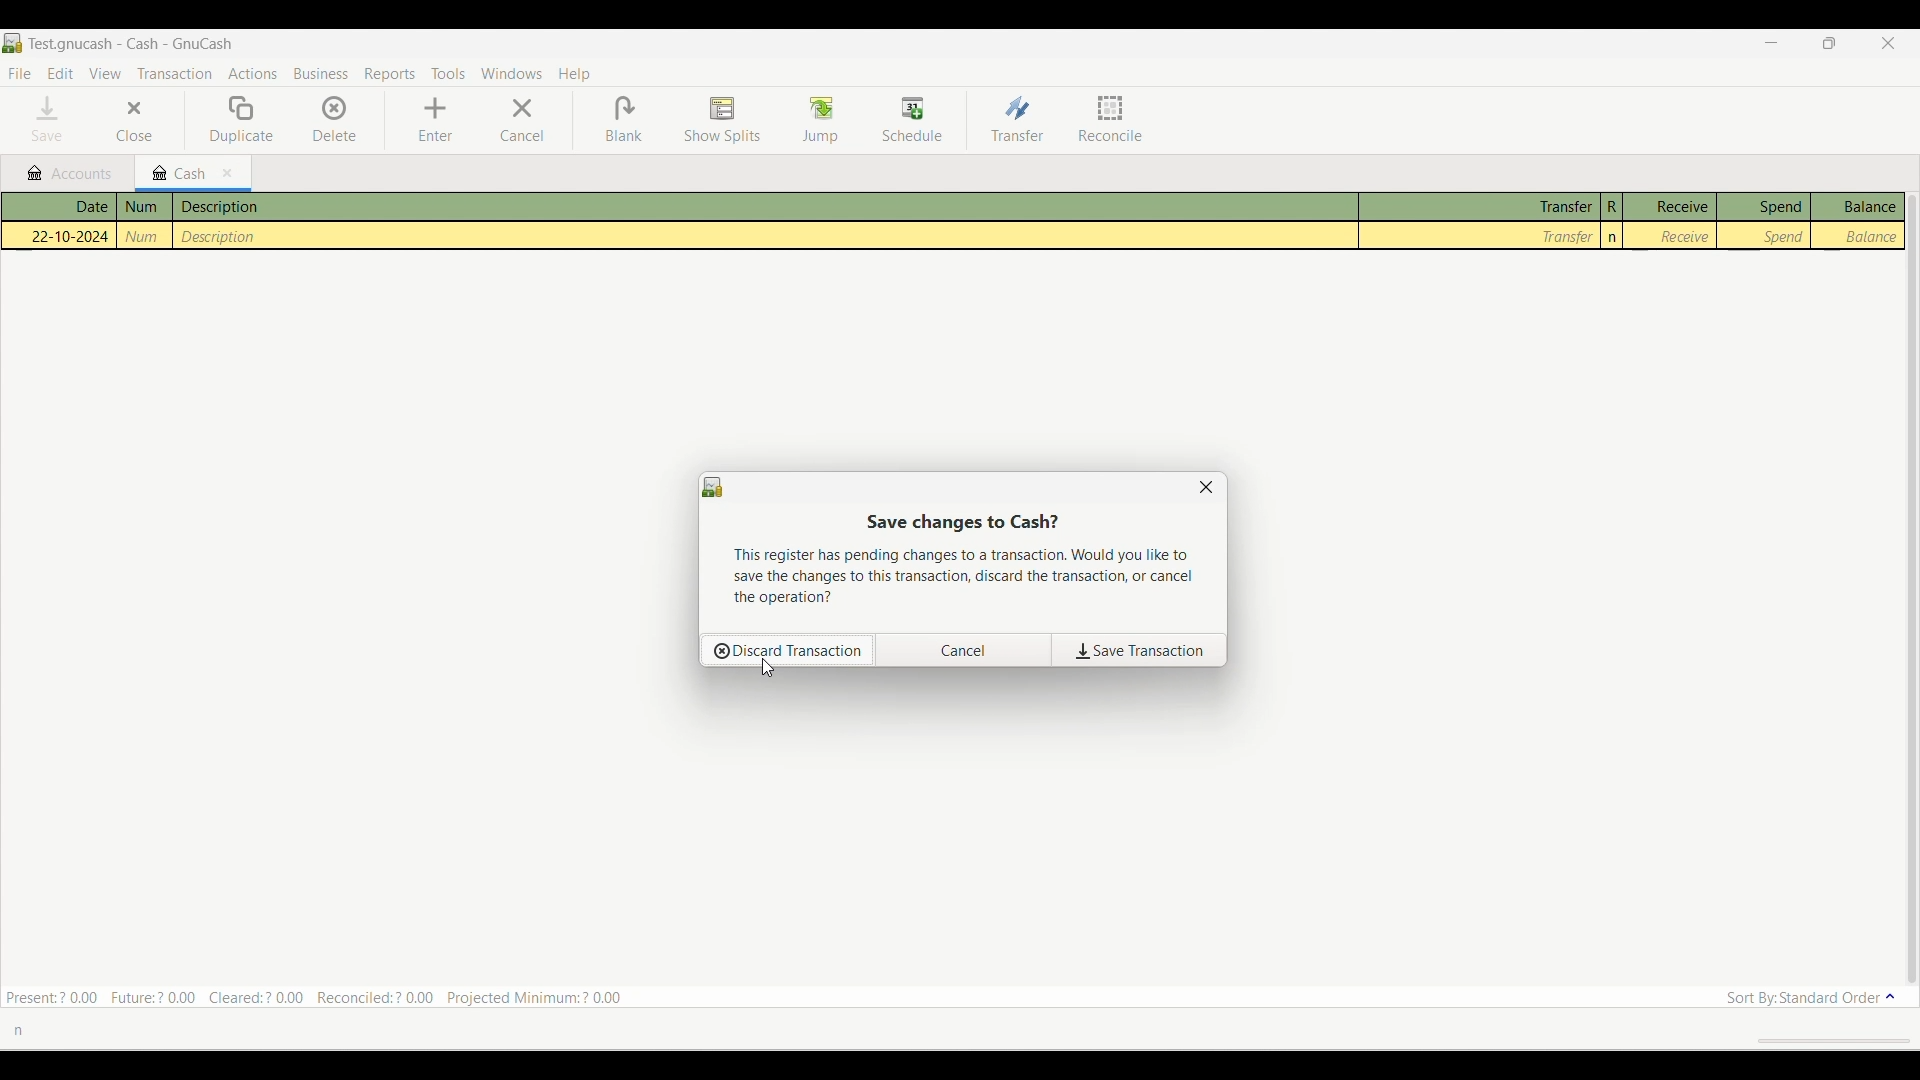 This screenshot has width=1920, height=1080. What do you see at coordinates (723, 120) in the screenshot?
I see `Show splits` at bounding box center [723, 120].